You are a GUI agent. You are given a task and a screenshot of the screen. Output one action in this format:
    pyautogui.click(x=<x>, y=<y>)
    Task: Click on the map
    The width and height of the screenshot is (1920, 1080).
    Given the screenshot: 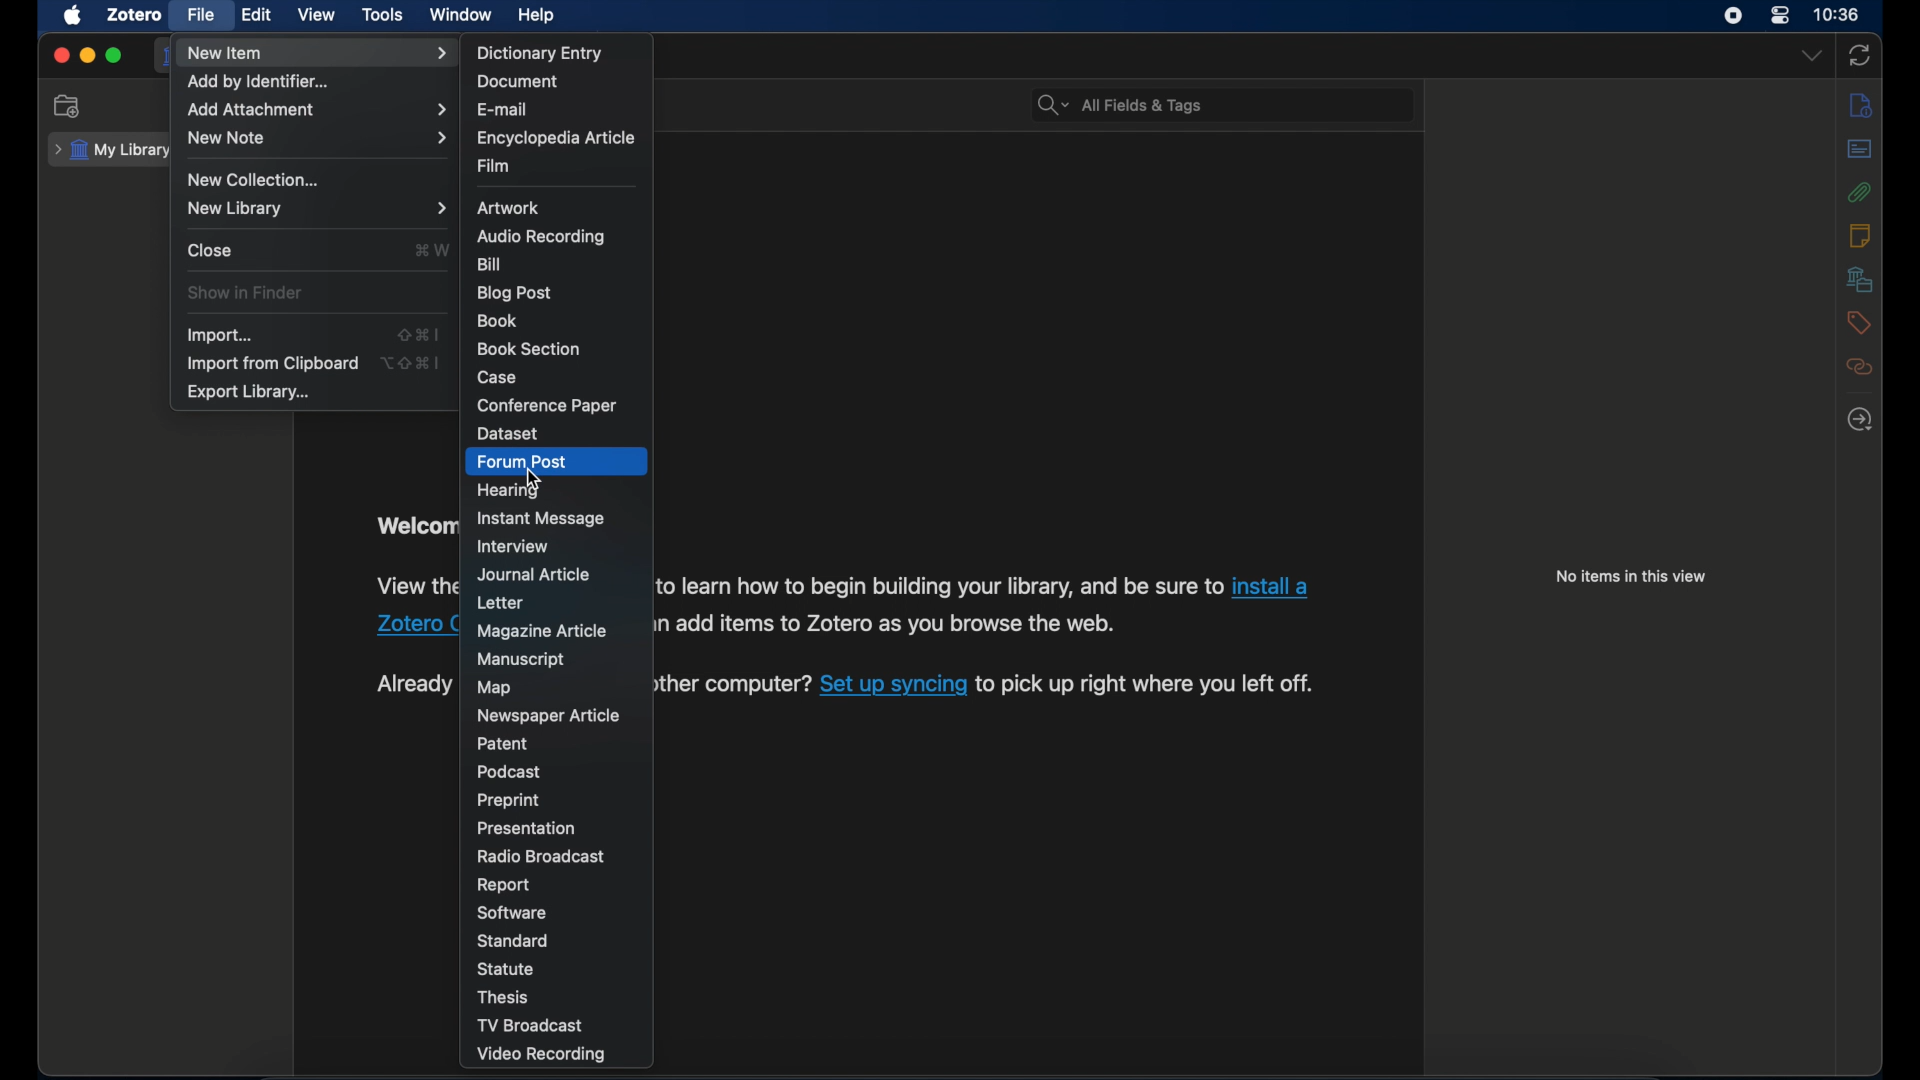 What is the action you would take?
    pyautogui.click(x=494, y=688)
    